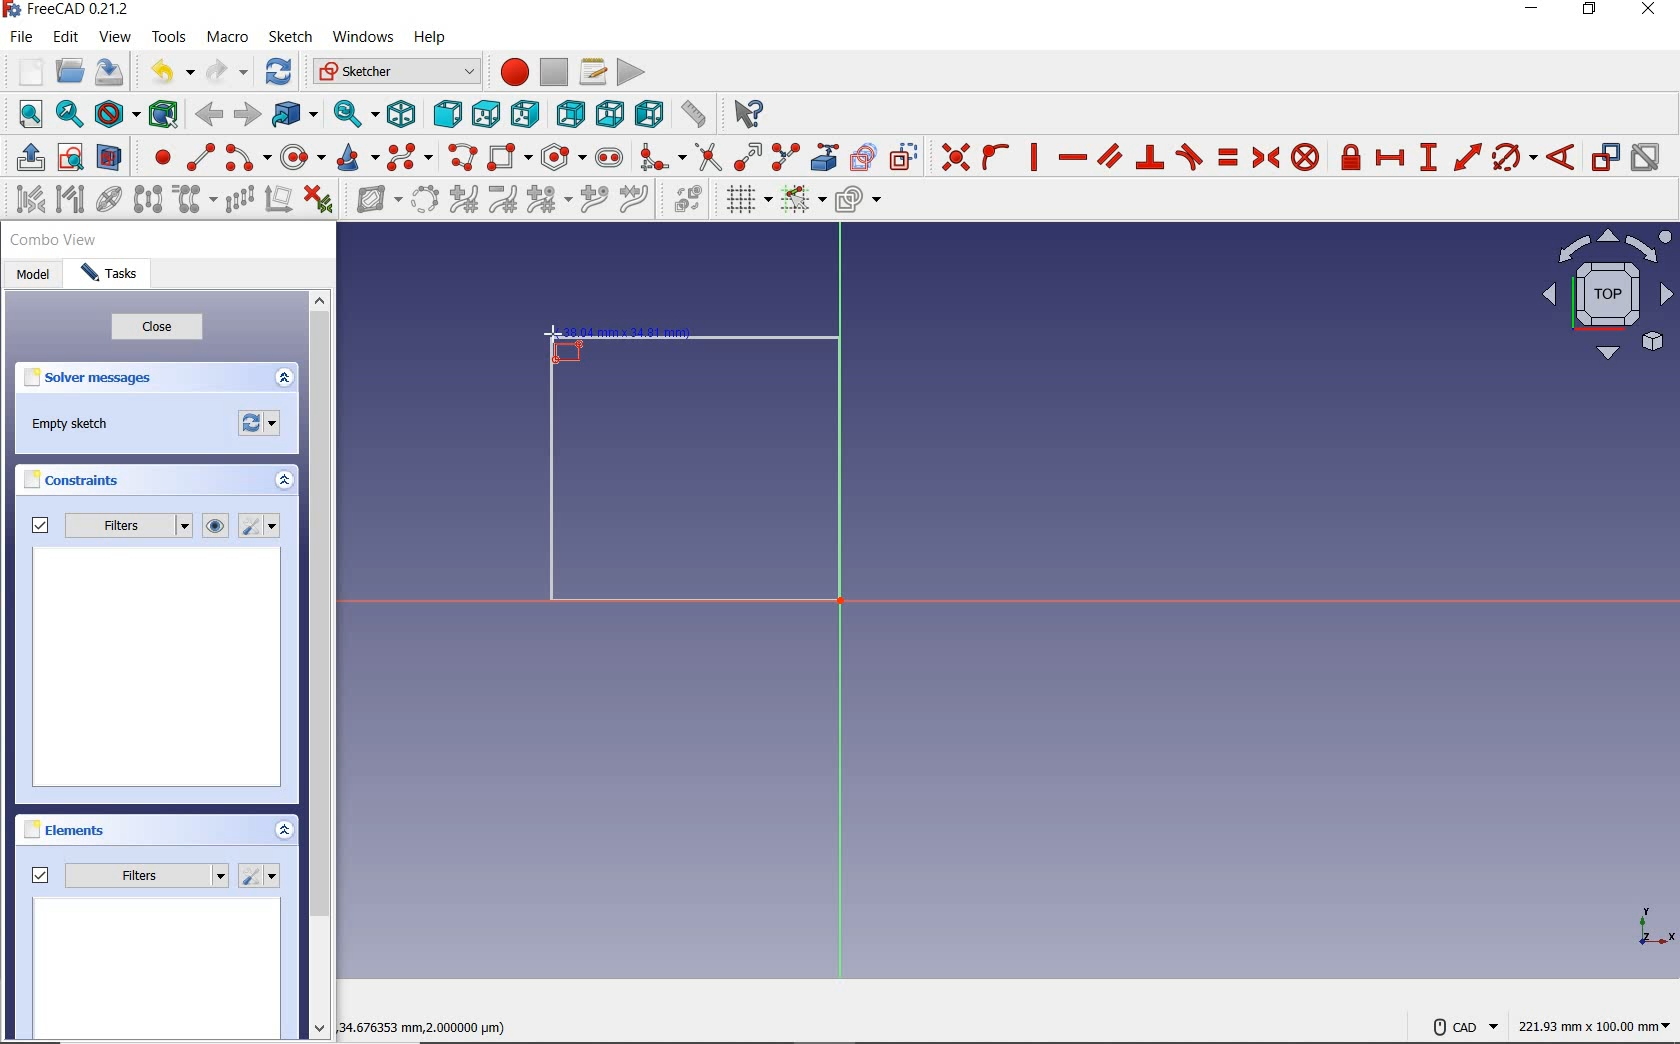 This screenshot has height=1044, width=1680. I want to click on switch virtual space, so click(684, 203).